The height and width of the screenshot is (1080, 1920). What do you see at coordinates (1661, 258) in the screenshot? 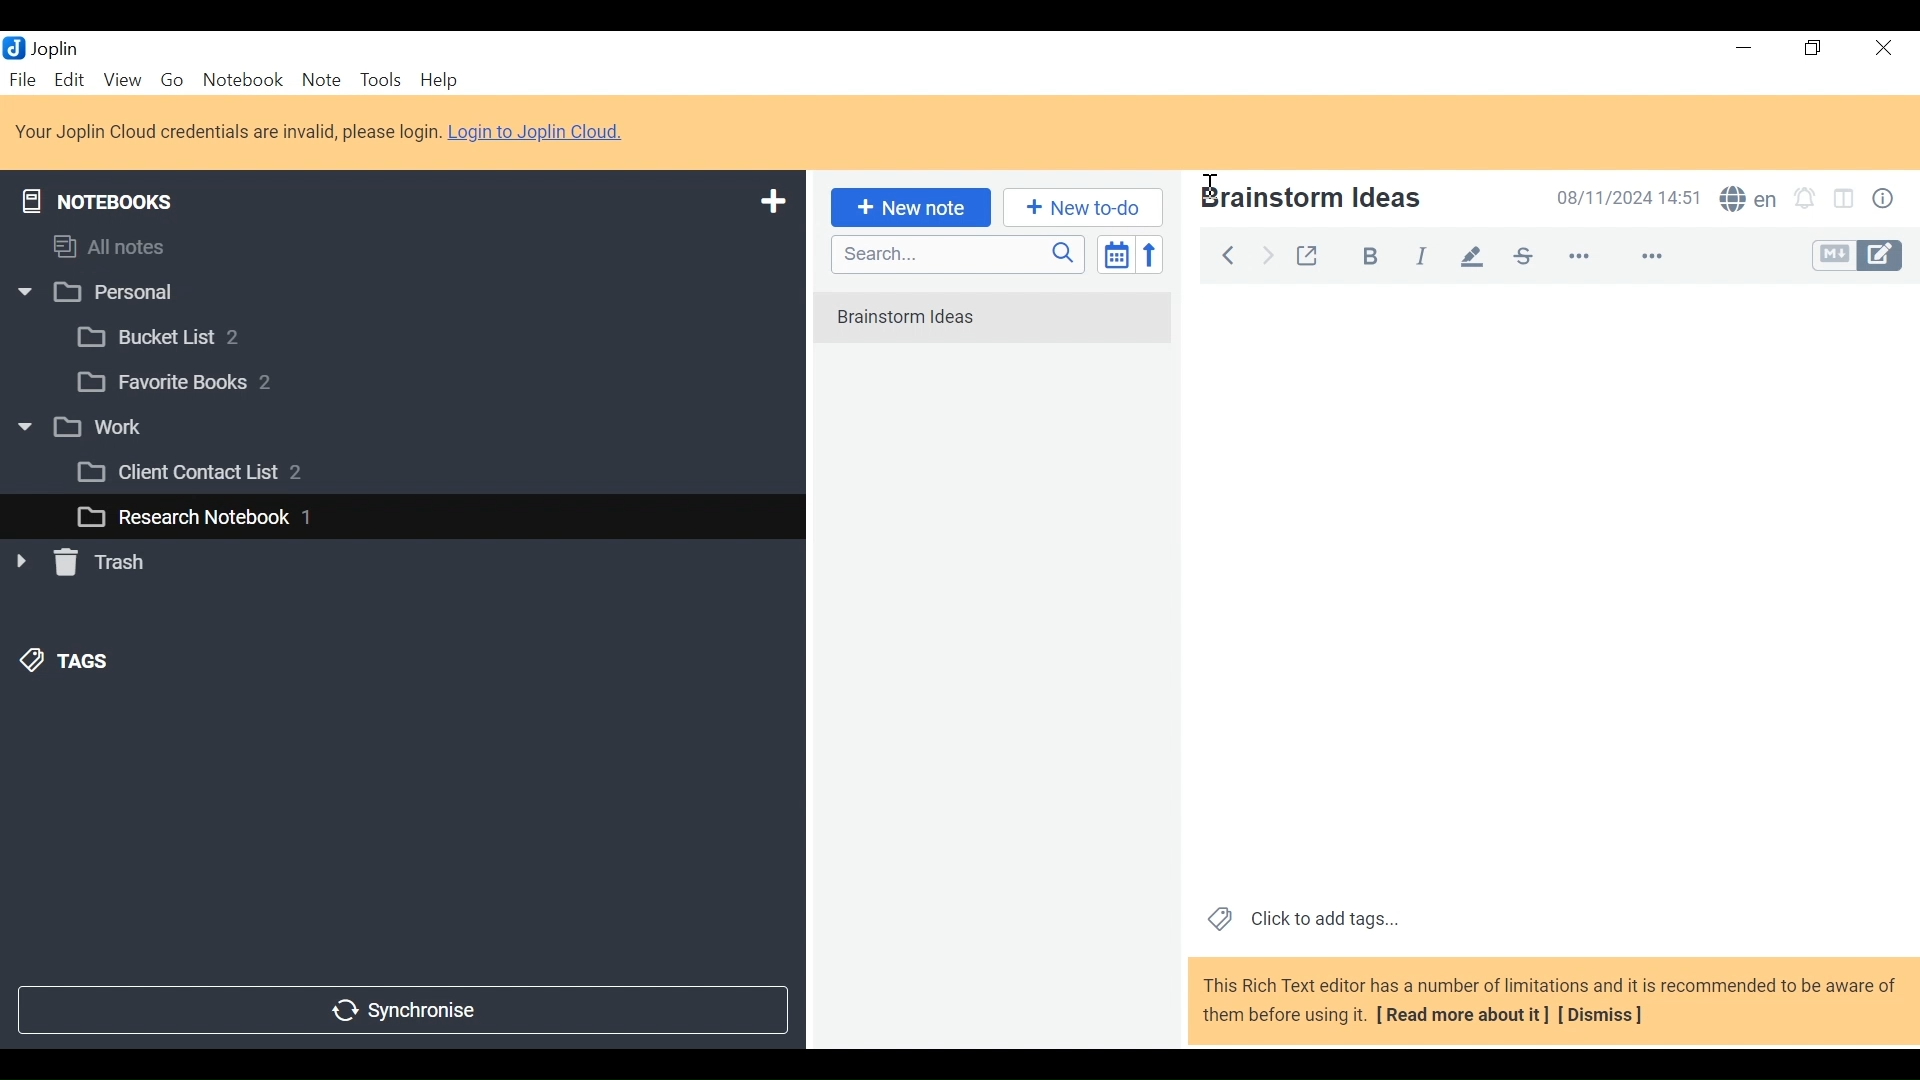
I see `feature options` at bounding box center [1661, 258].